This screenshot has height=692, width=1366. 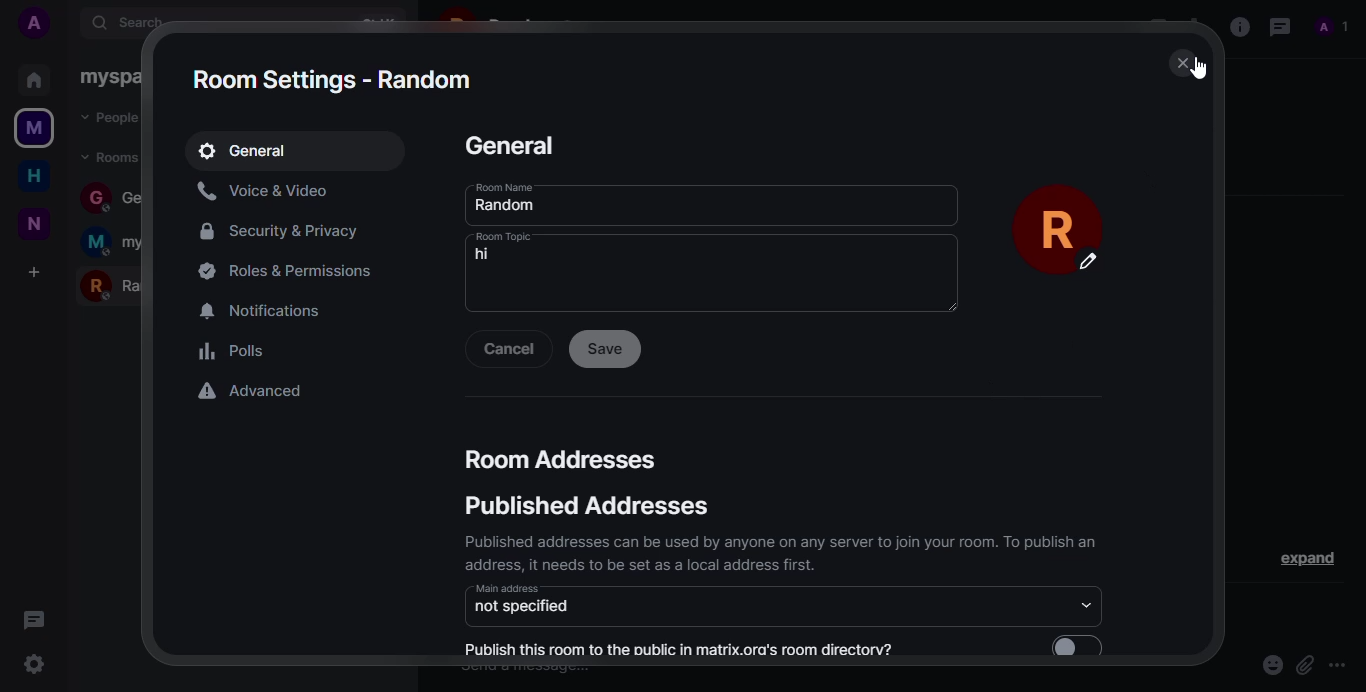 What do you see at coordinates (505, 236) in the screenshot?
I see `room topic` at bounding box center [505, 236].